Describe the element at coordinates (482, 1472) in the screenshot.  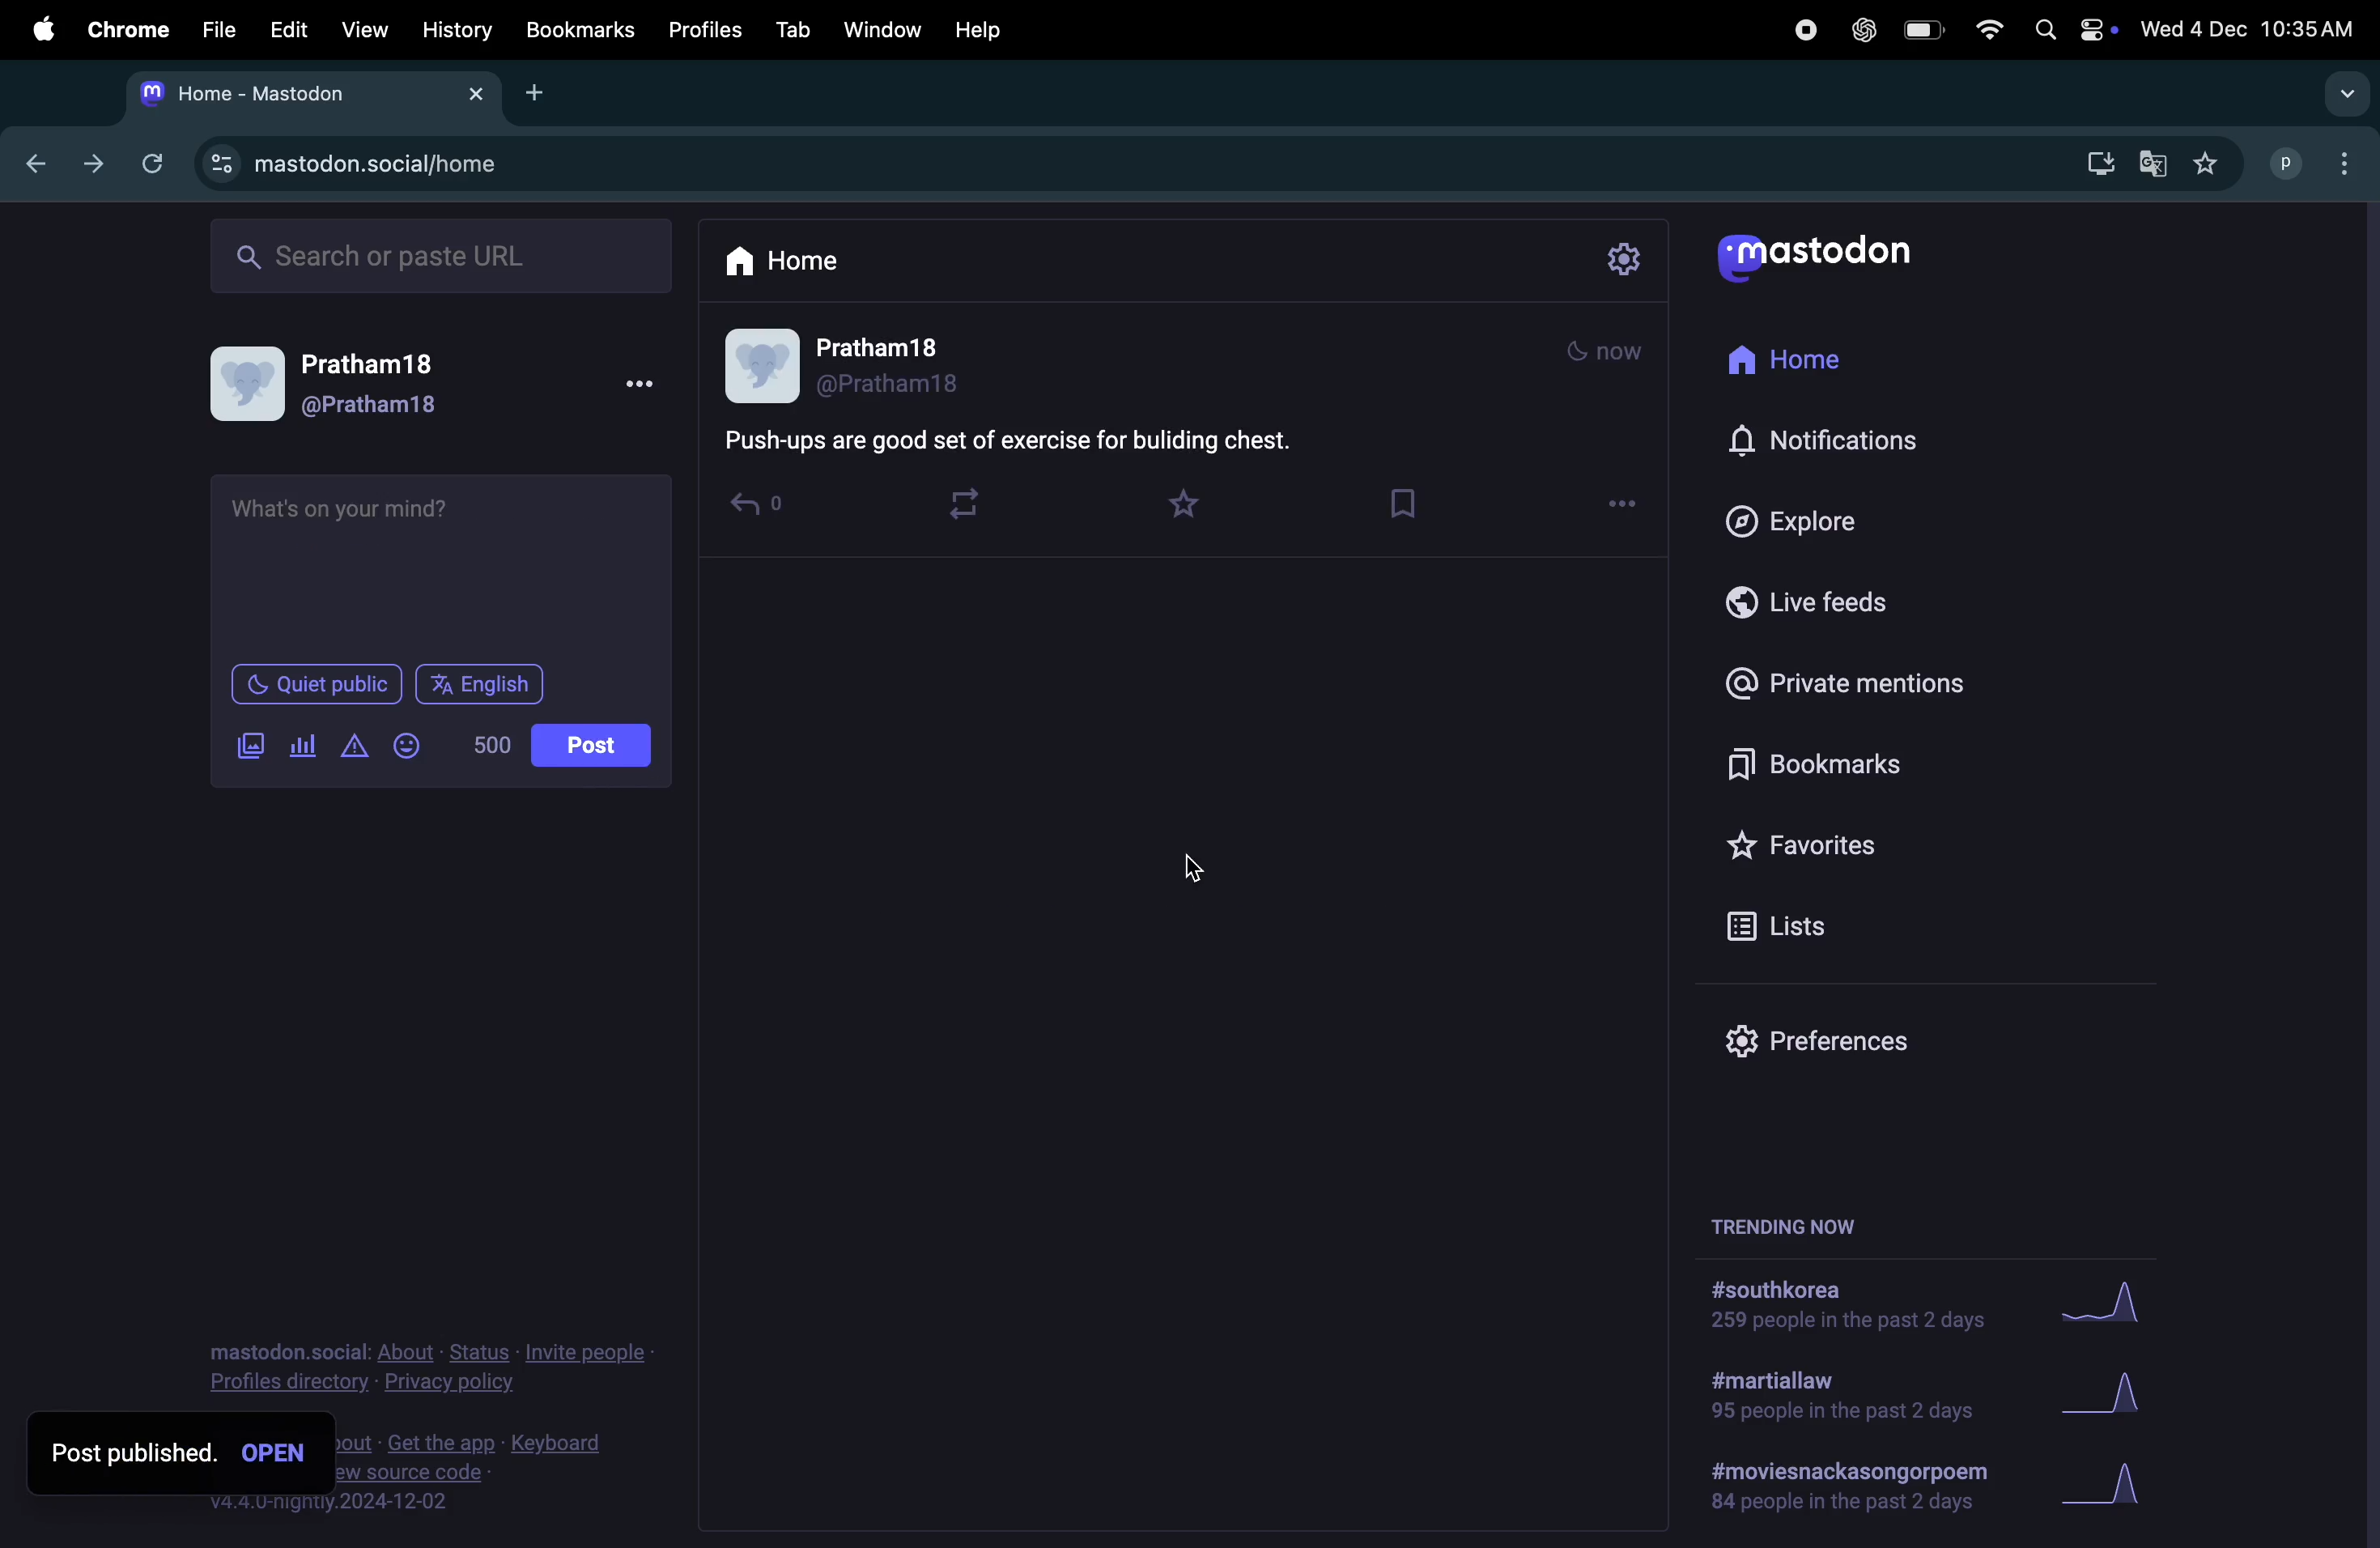
I see `source code description` at that location.